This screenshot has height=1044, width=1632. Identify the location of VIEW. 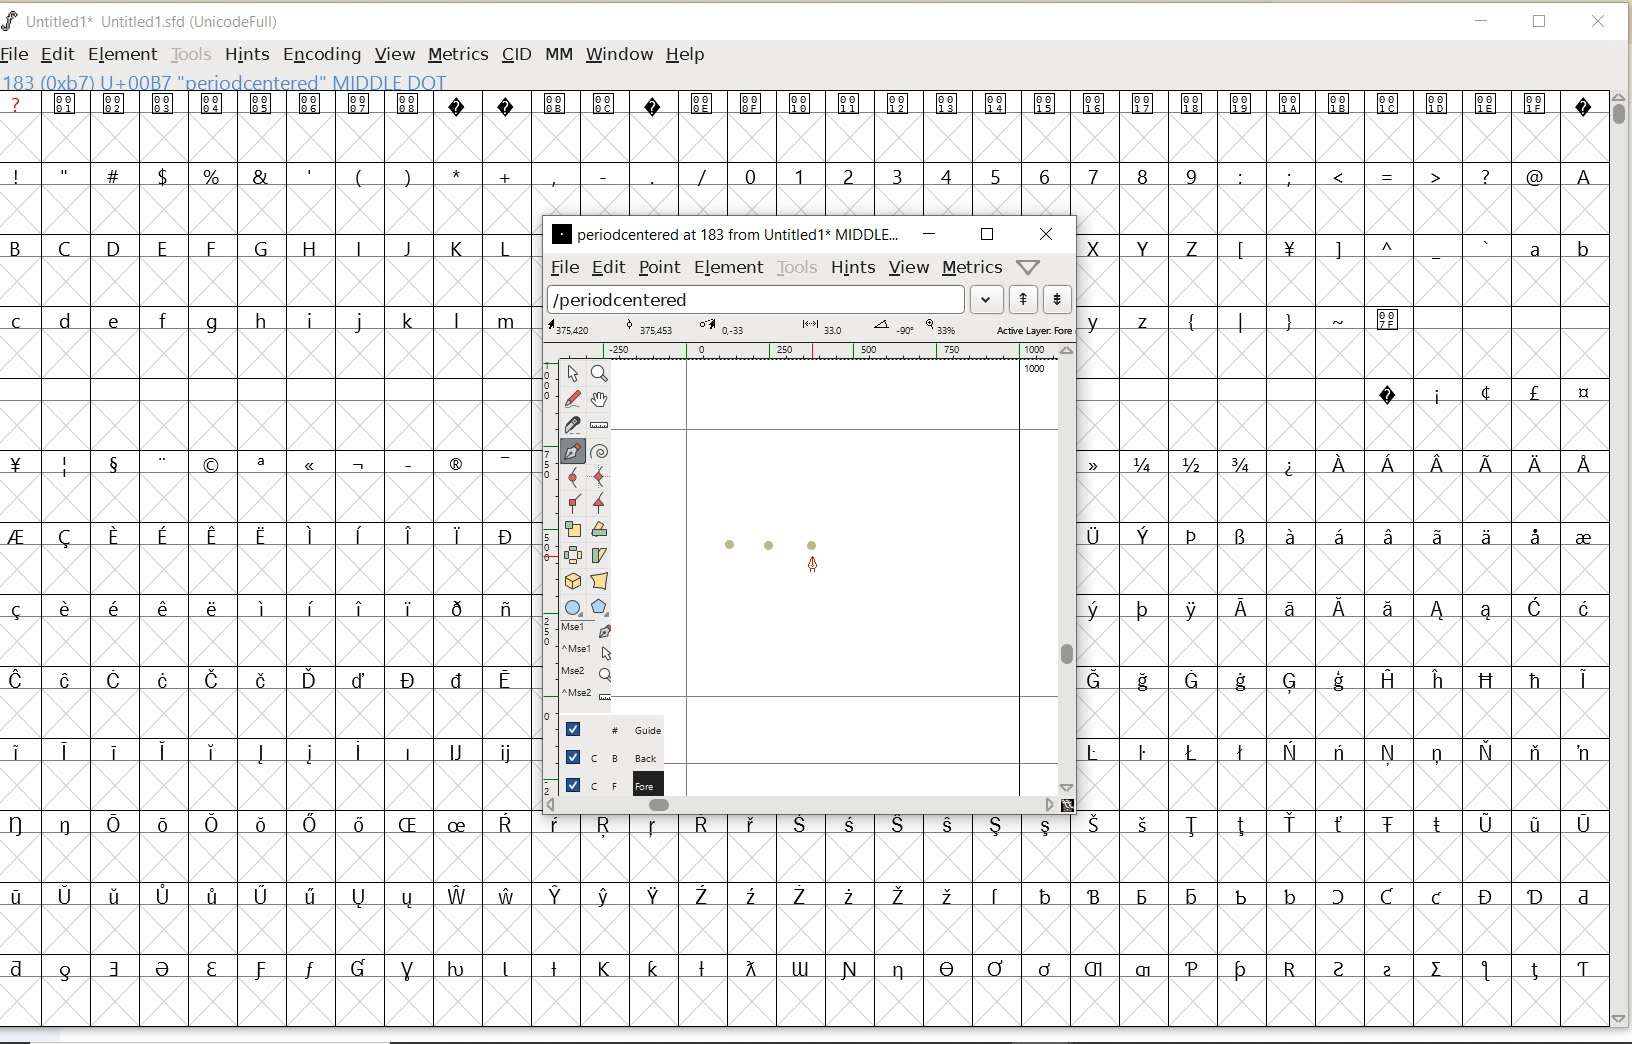
(395, 55).